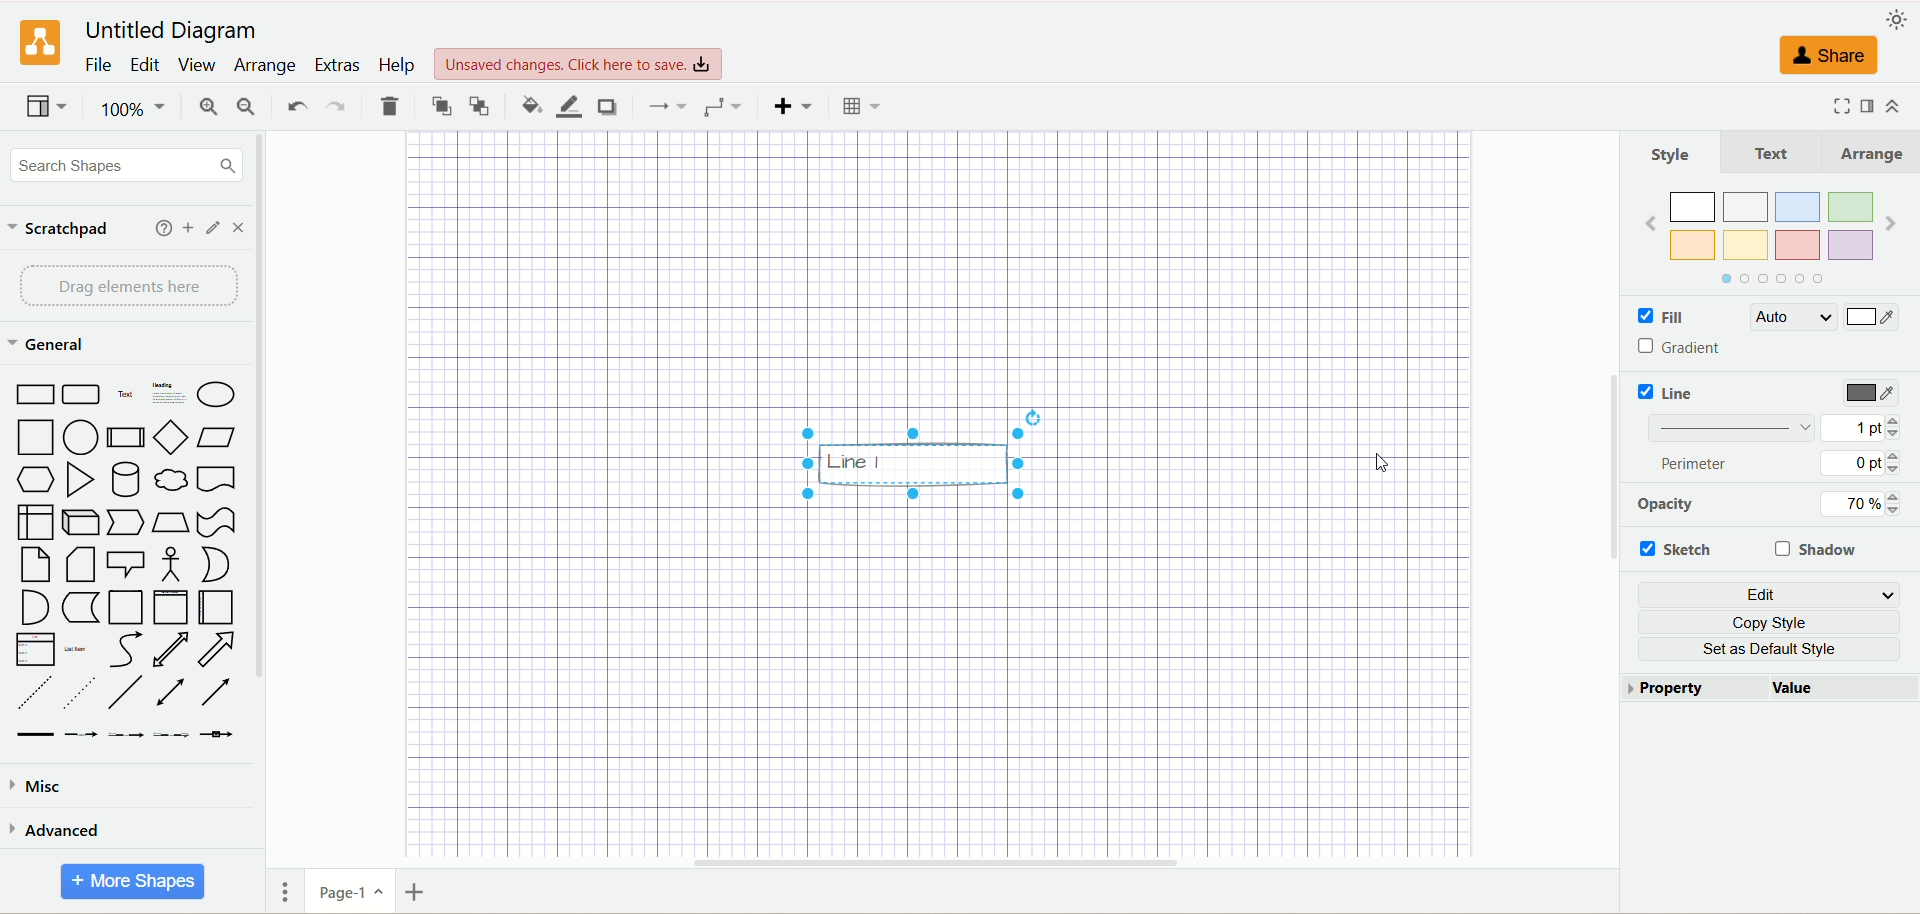  I want to click on Bidirectional Connector, so click(171, 692).